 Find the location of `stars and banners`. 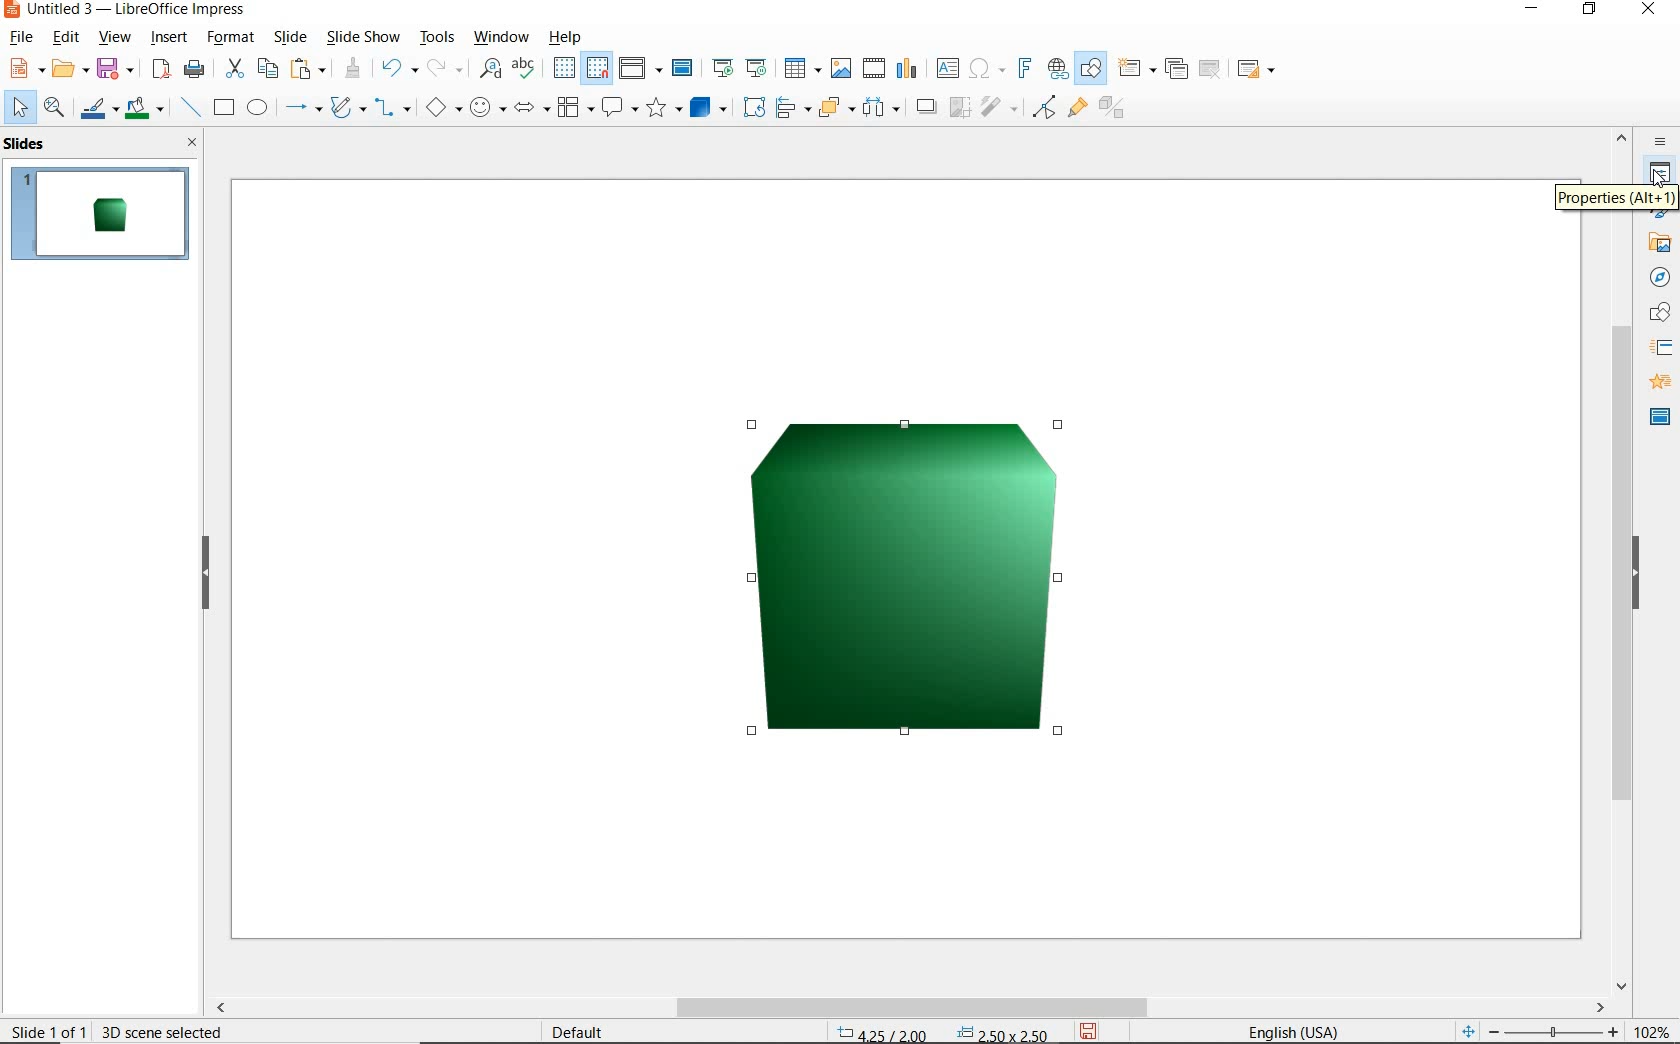

stars and banners is located at coordinates (665, 111).